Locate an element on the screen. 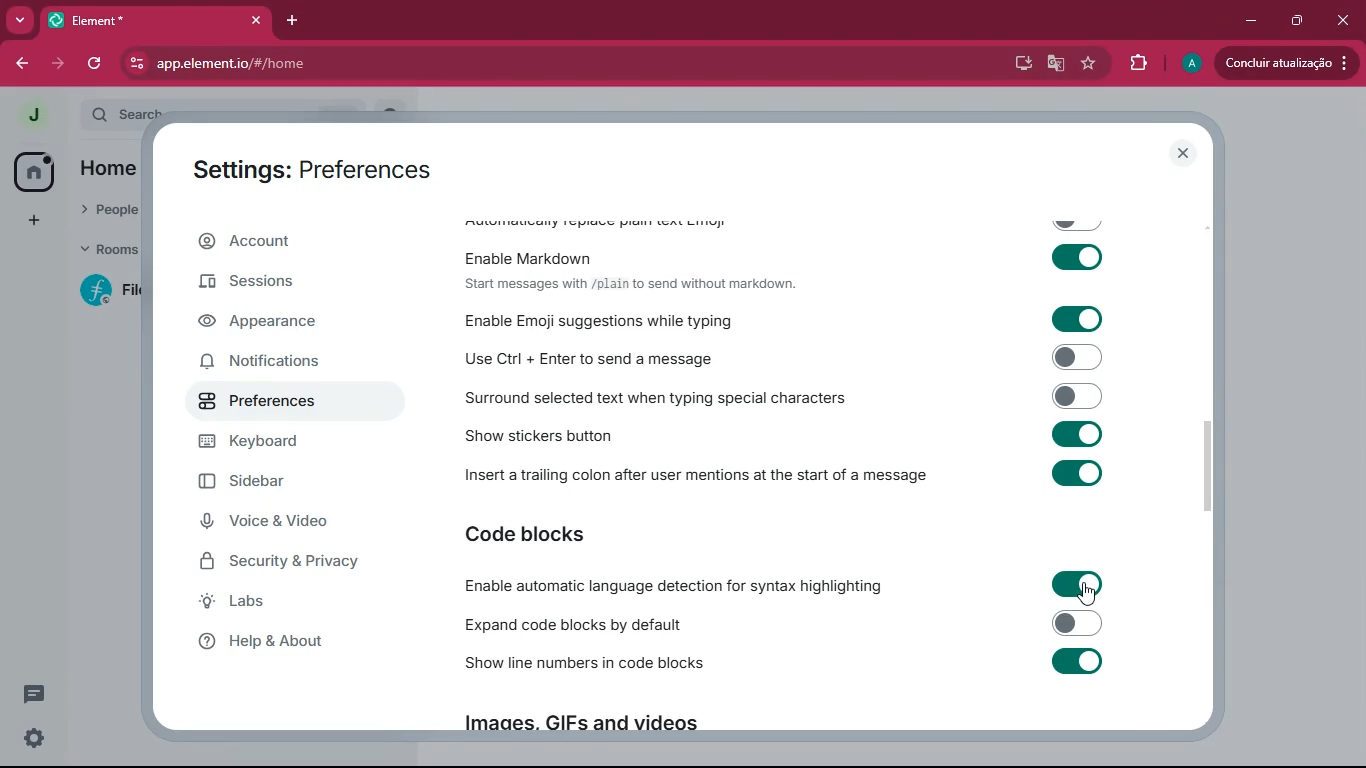  keyboard is located at coordinates (287, 443).